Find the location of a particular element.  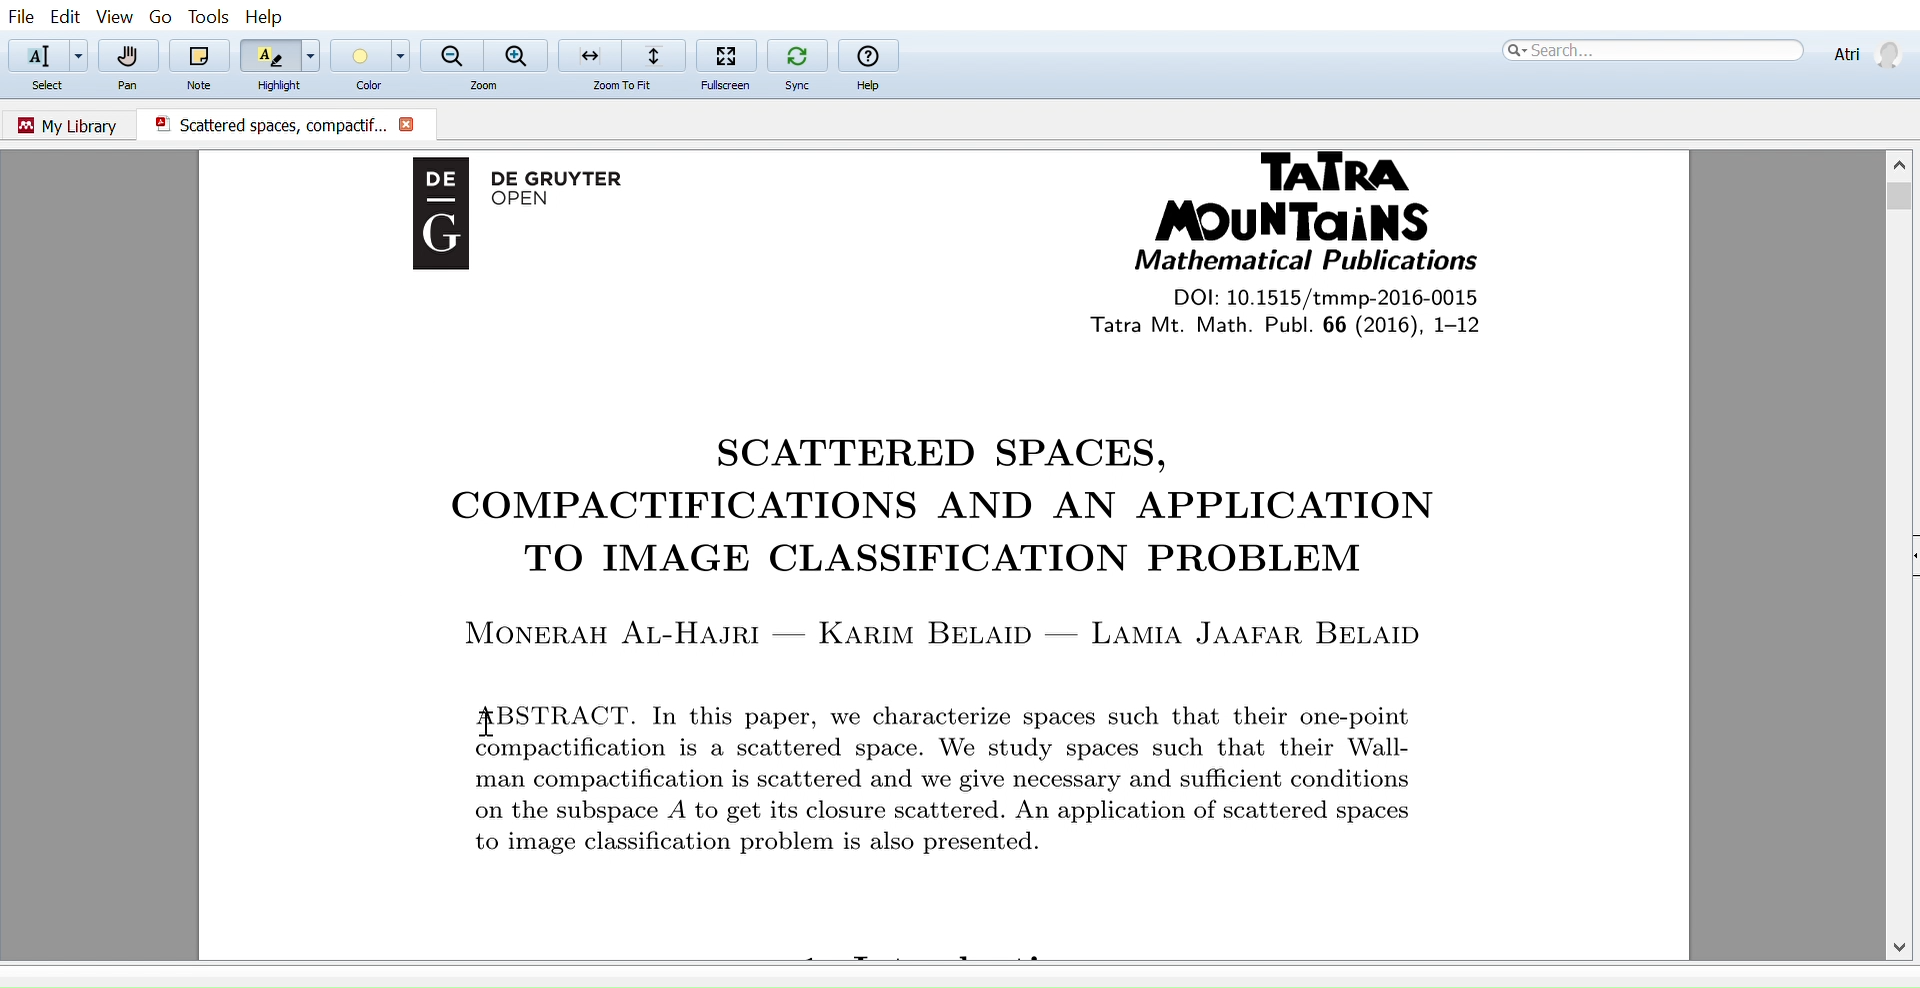

Select is located at coordinates (55, 87).